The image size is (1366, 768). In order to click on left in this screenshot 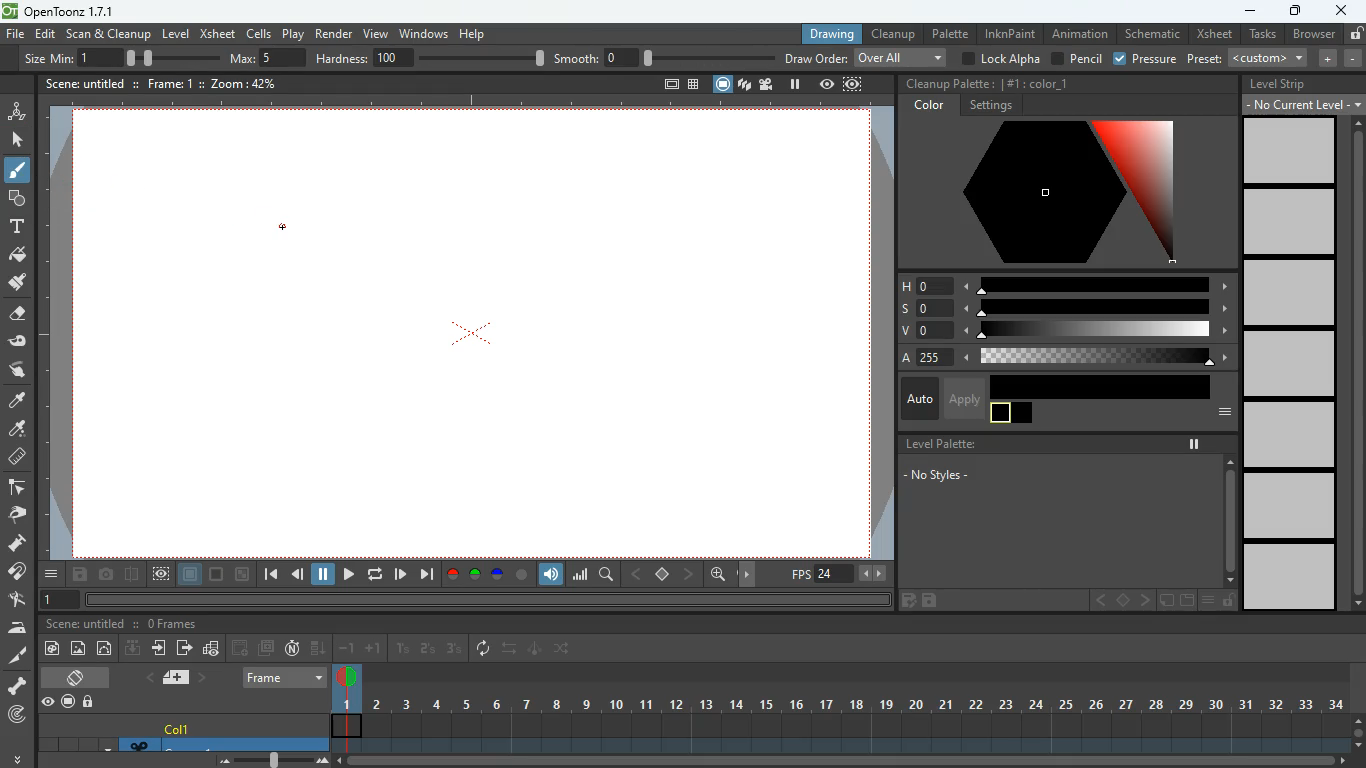, I will do `click(1099, 601)`.